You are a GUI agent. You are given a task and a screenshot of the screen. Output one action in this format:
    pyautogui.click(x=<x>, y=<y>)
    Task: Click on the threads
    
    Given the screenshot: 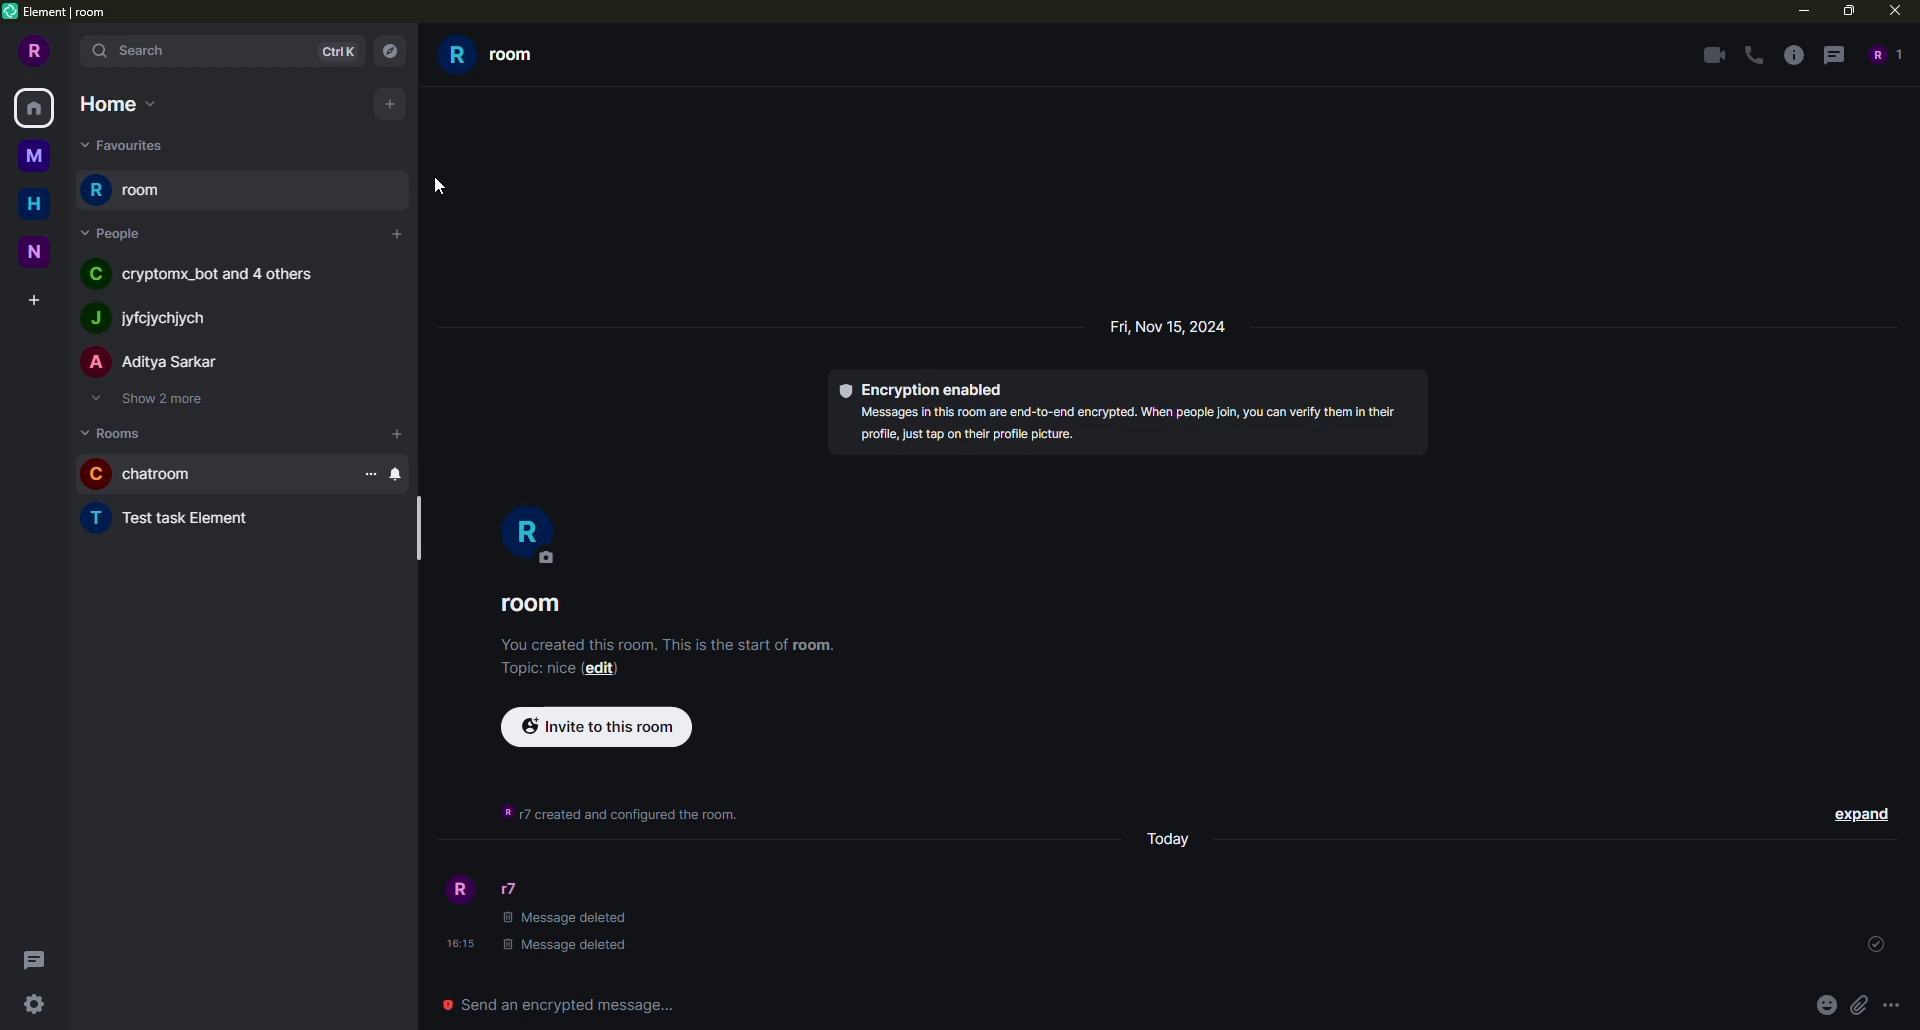 What is the action you would take?
    pyautogui.click(x=40, y=959)
    